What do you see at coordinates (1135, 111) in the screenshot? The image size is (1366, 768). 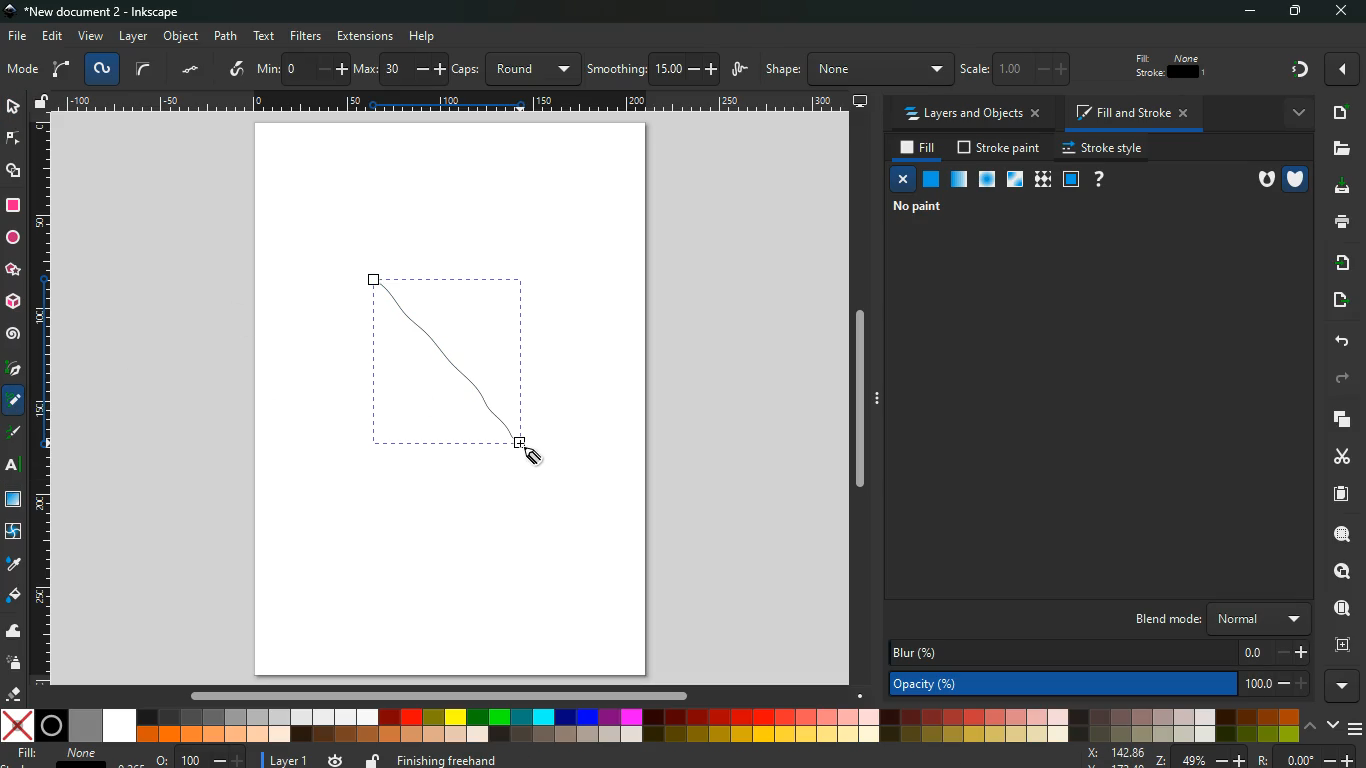 I see `fill and stroke` at bounding box center [1135, 111].